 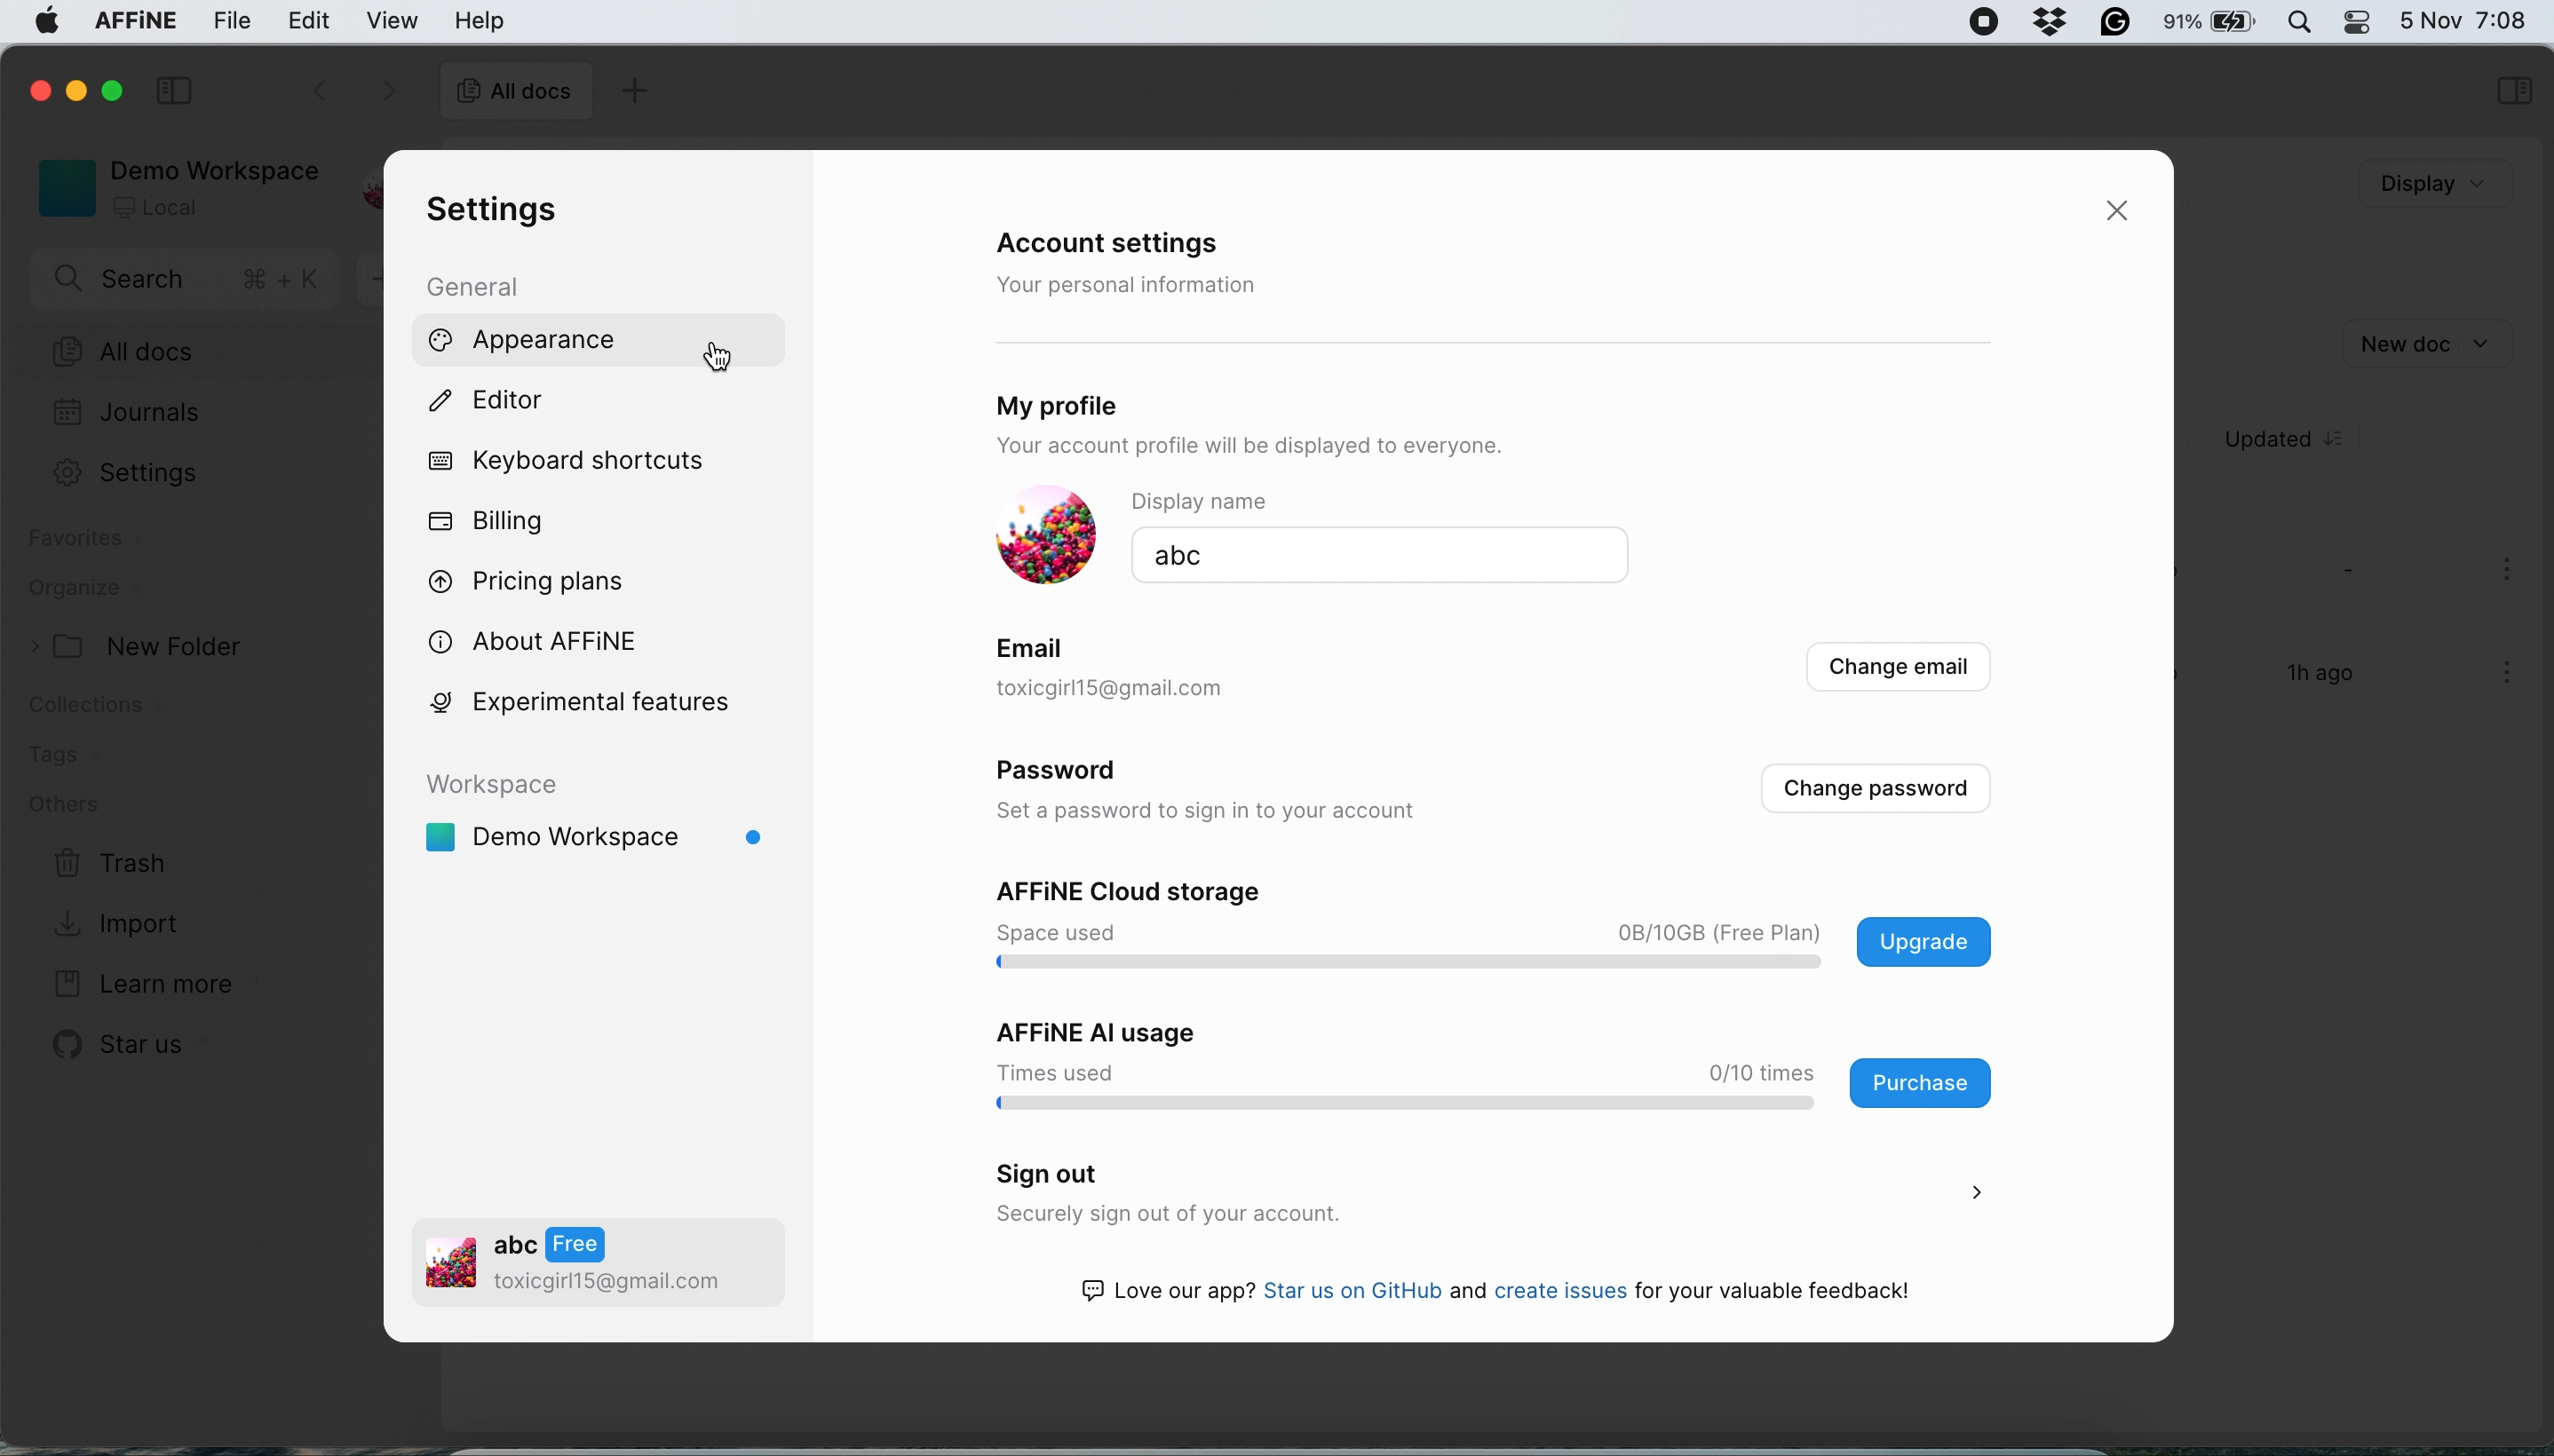 What do you see at coordinates (634, 89) in the screenshot?
I see `new tab` at bounding box center [634, 89].